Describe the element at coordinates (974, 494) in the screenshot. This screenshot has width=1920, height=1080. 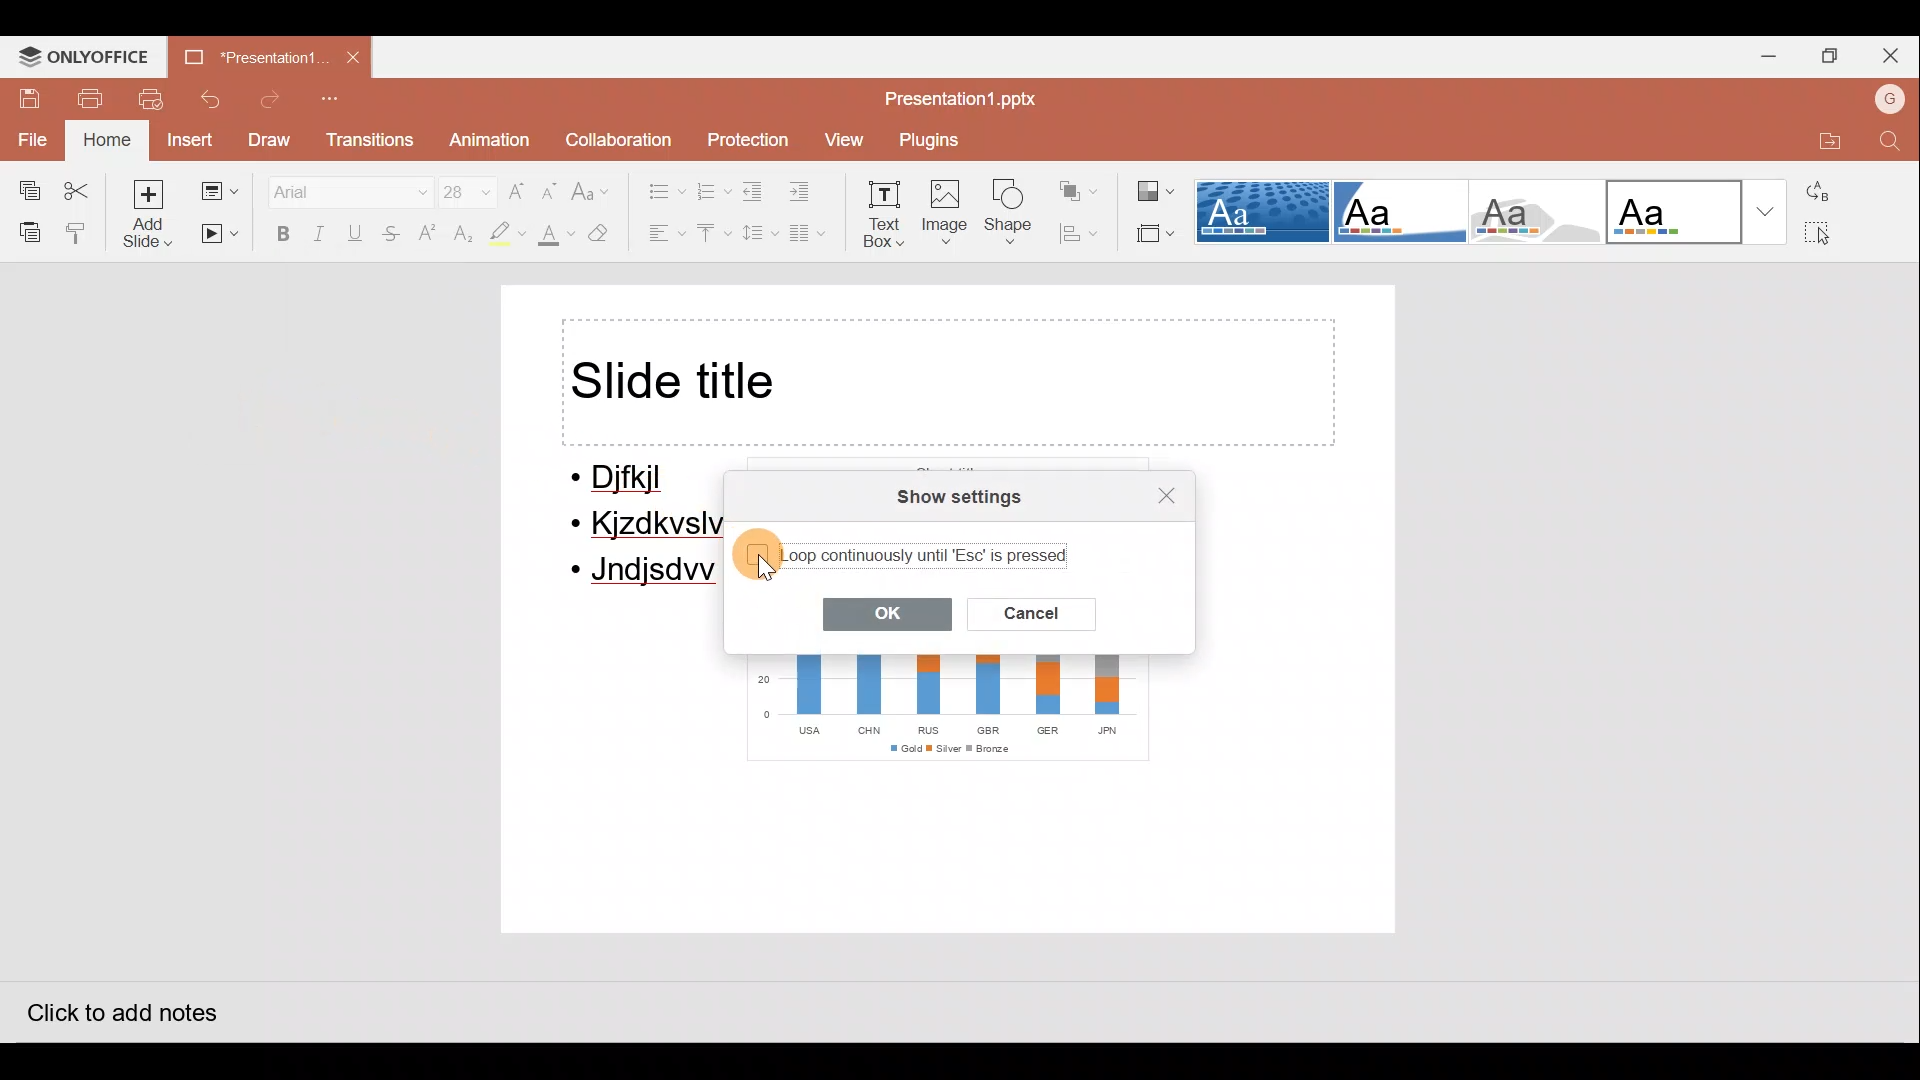
I see `Show settings` at that location.